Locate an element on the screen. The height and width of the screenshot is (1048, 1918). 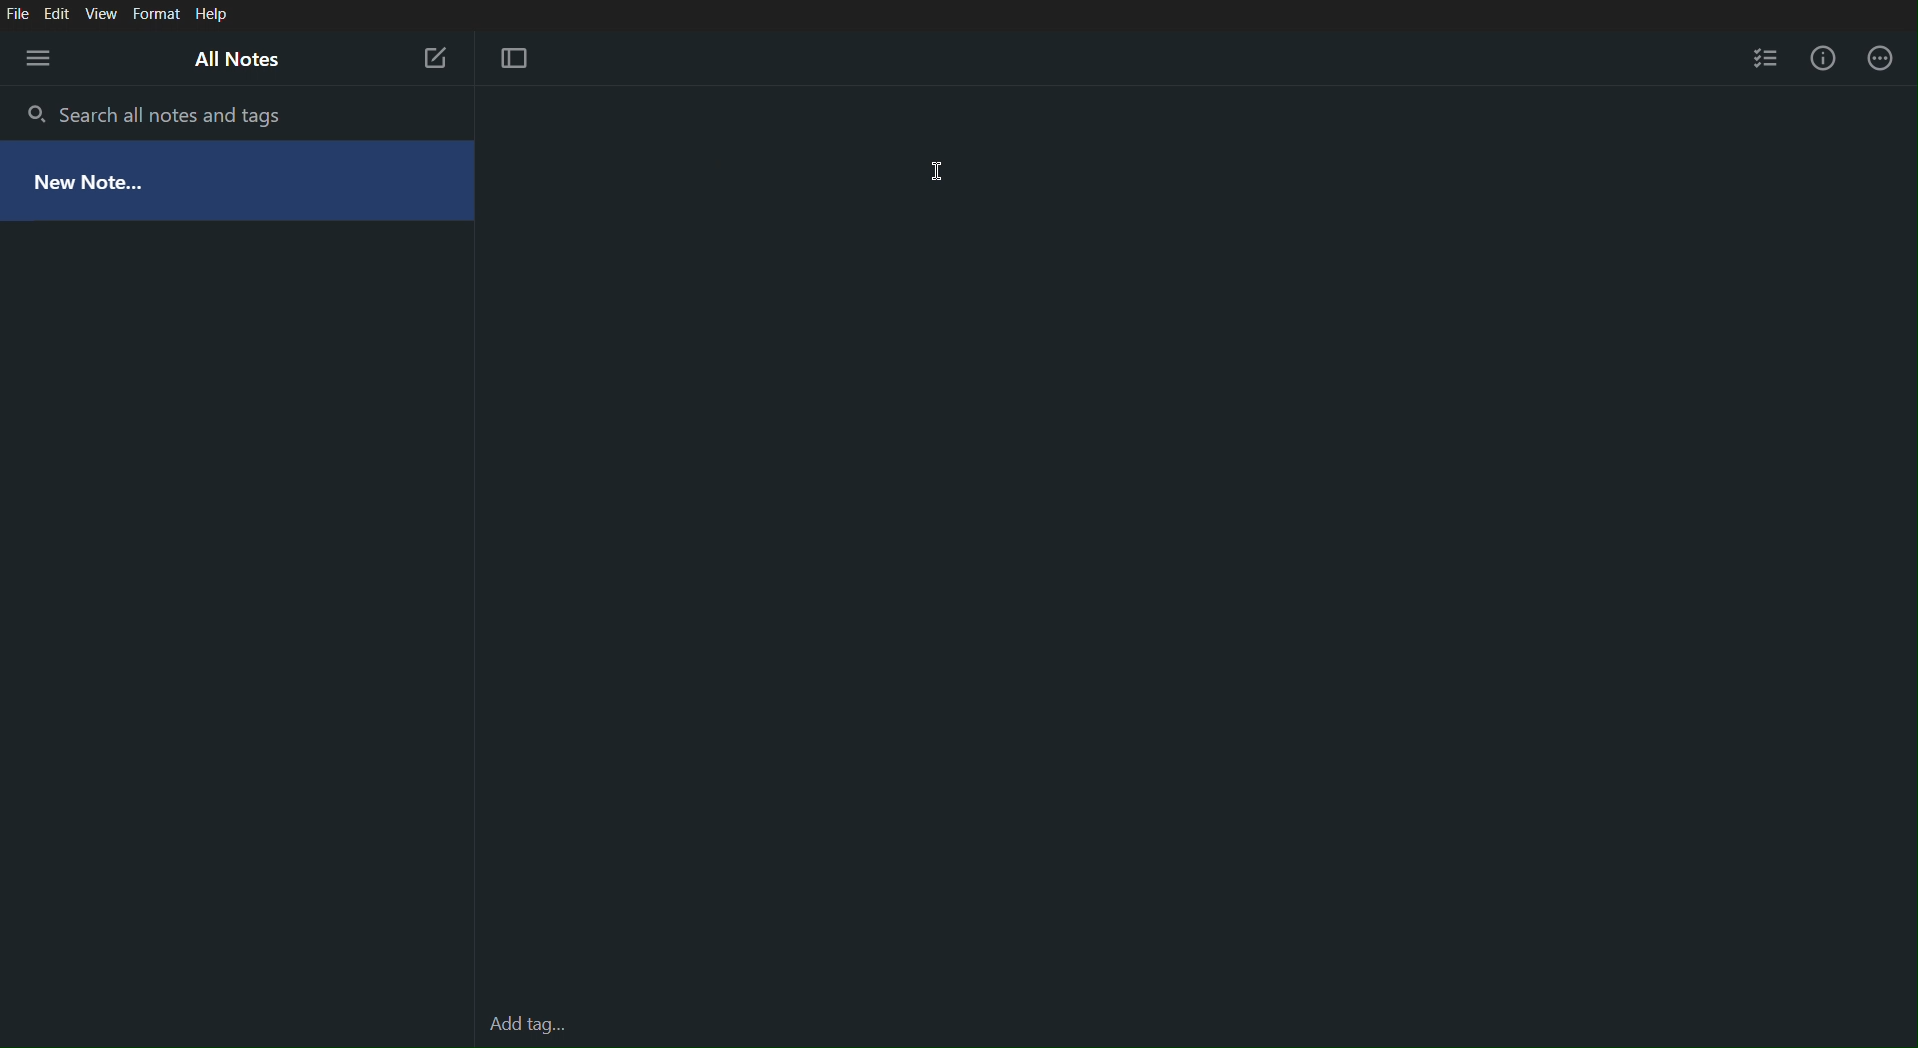
All Notes is located at coordinates (235, 58).